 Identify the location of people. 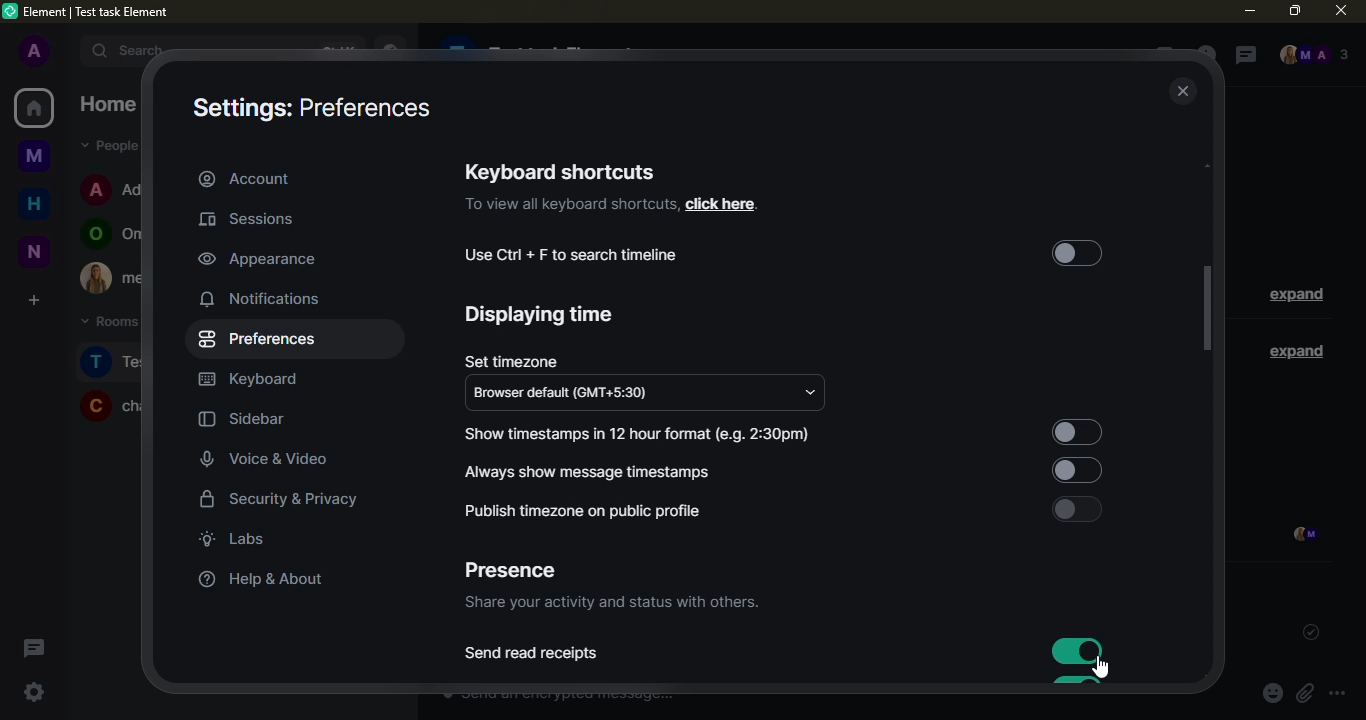
(1313, 56).